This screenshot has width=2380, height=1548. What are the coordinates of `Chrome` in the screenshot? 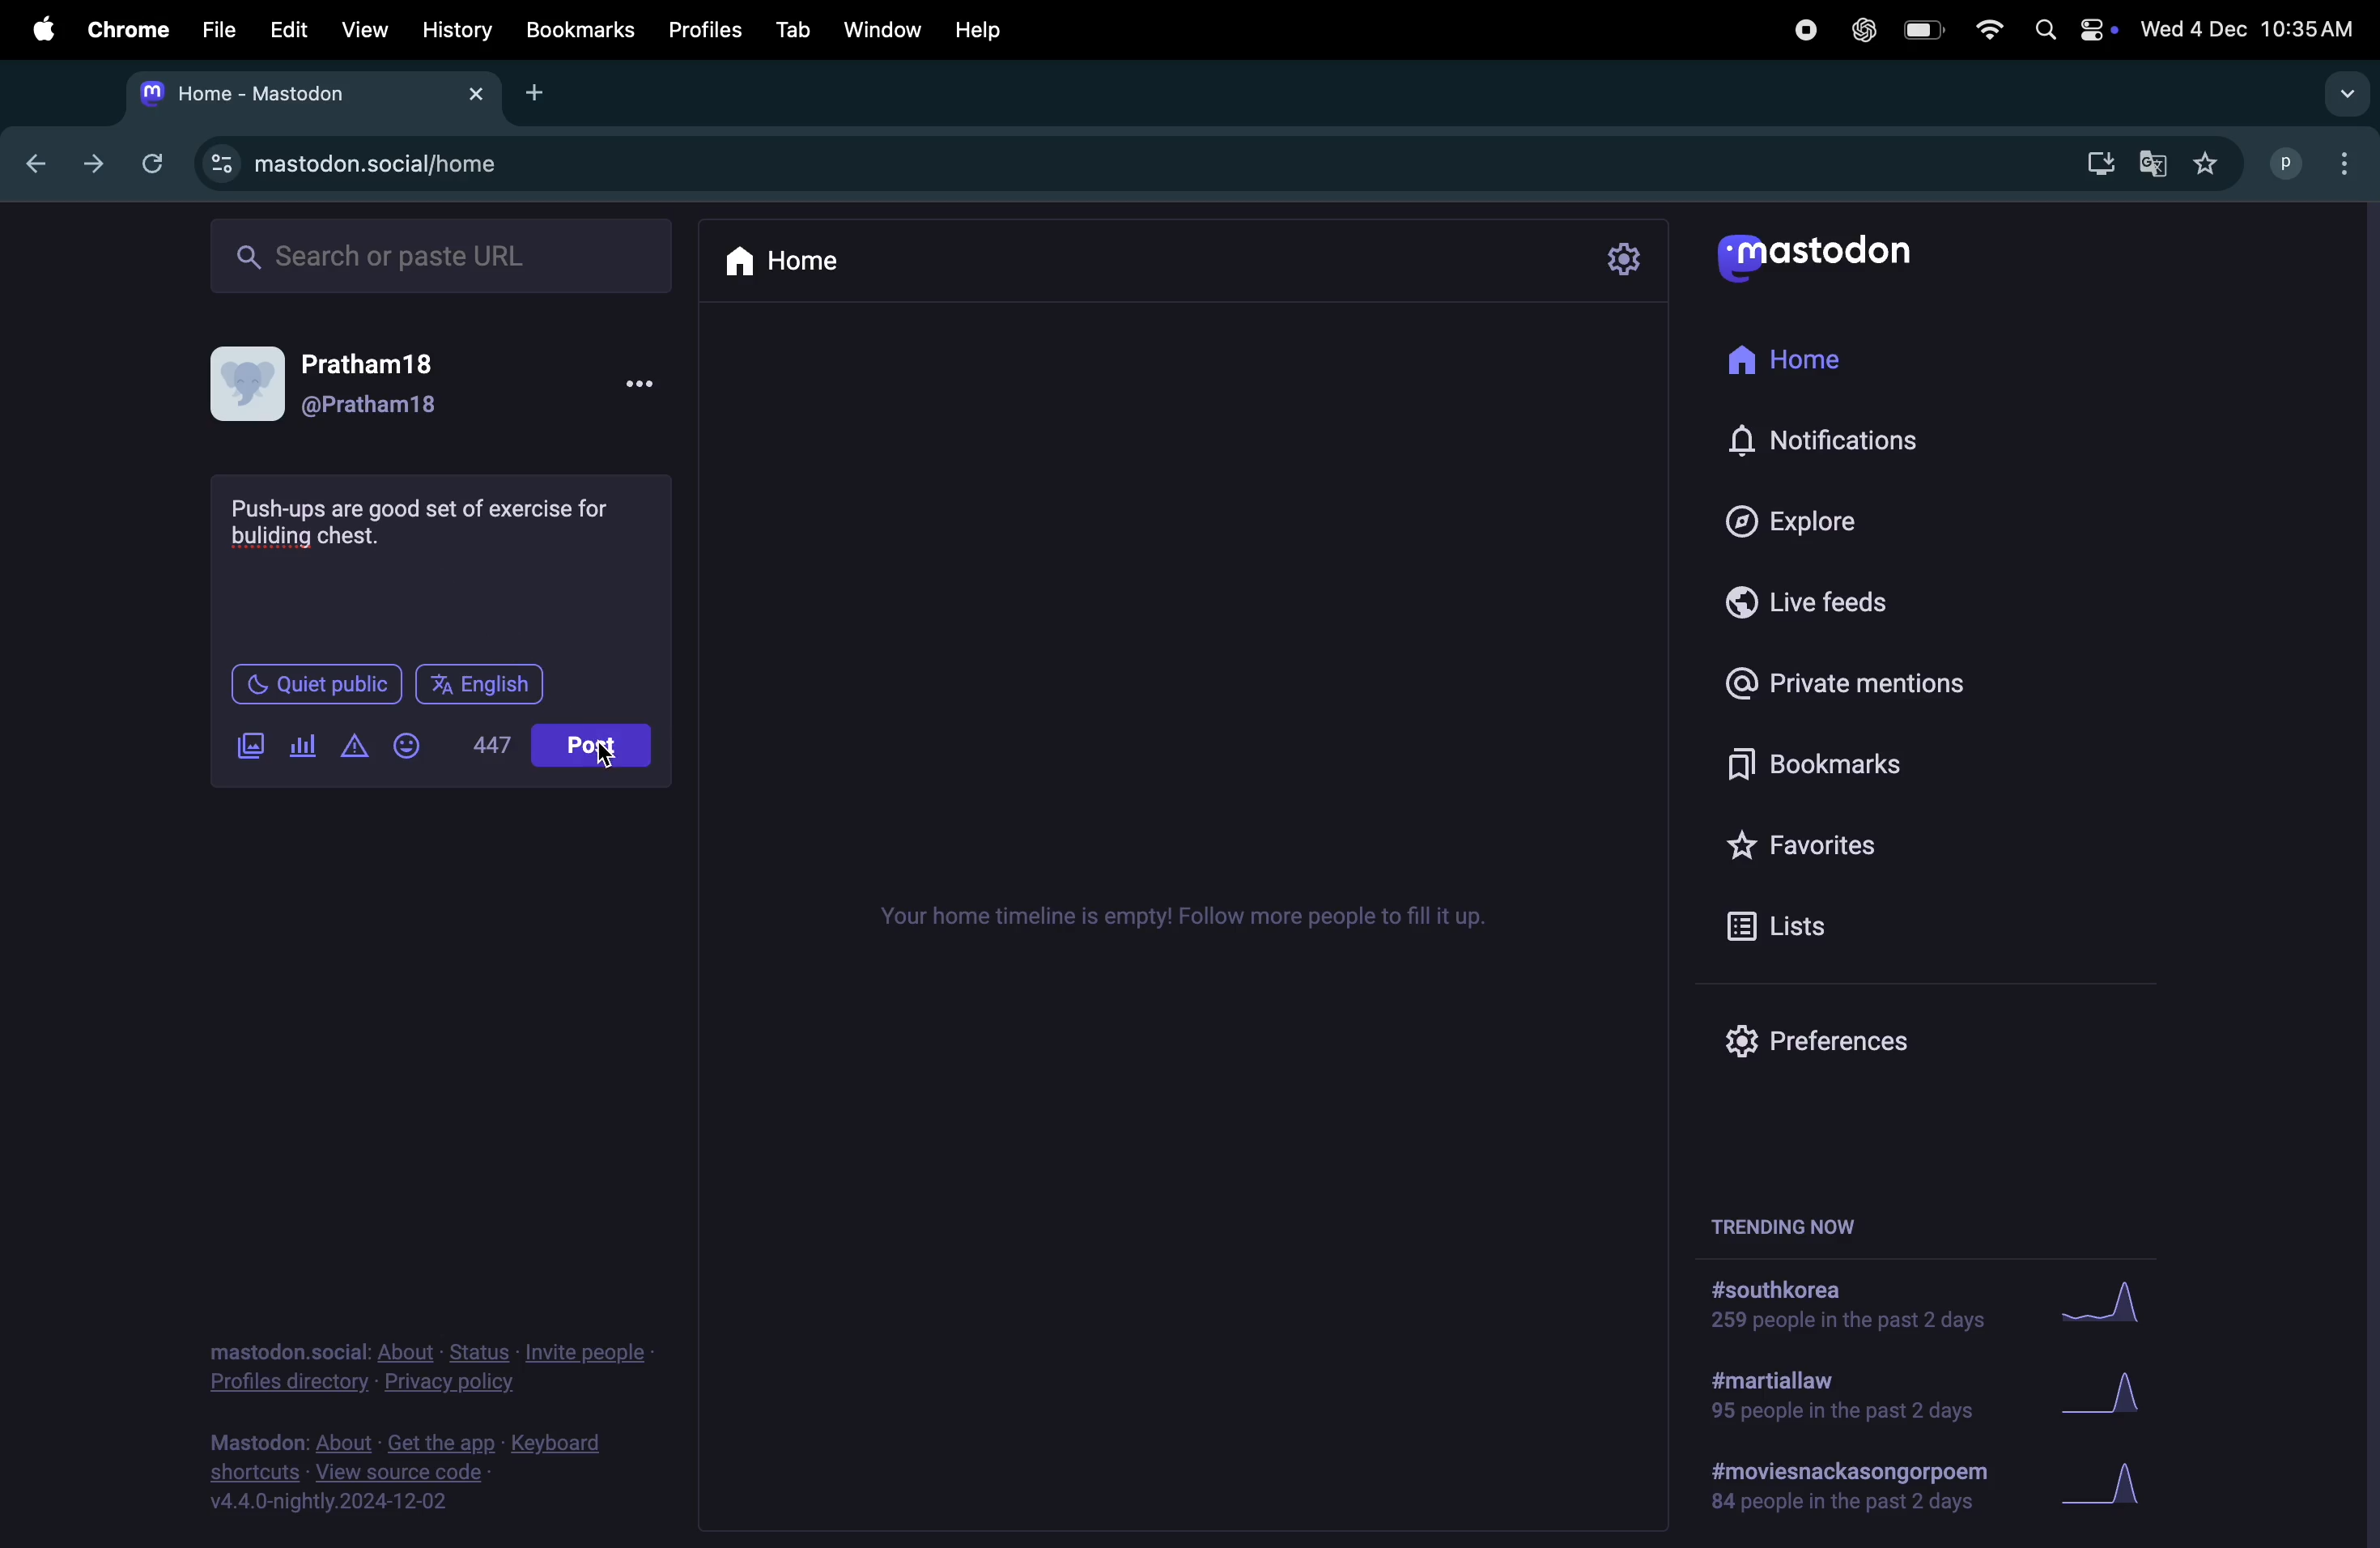 It's located at (125, 29).